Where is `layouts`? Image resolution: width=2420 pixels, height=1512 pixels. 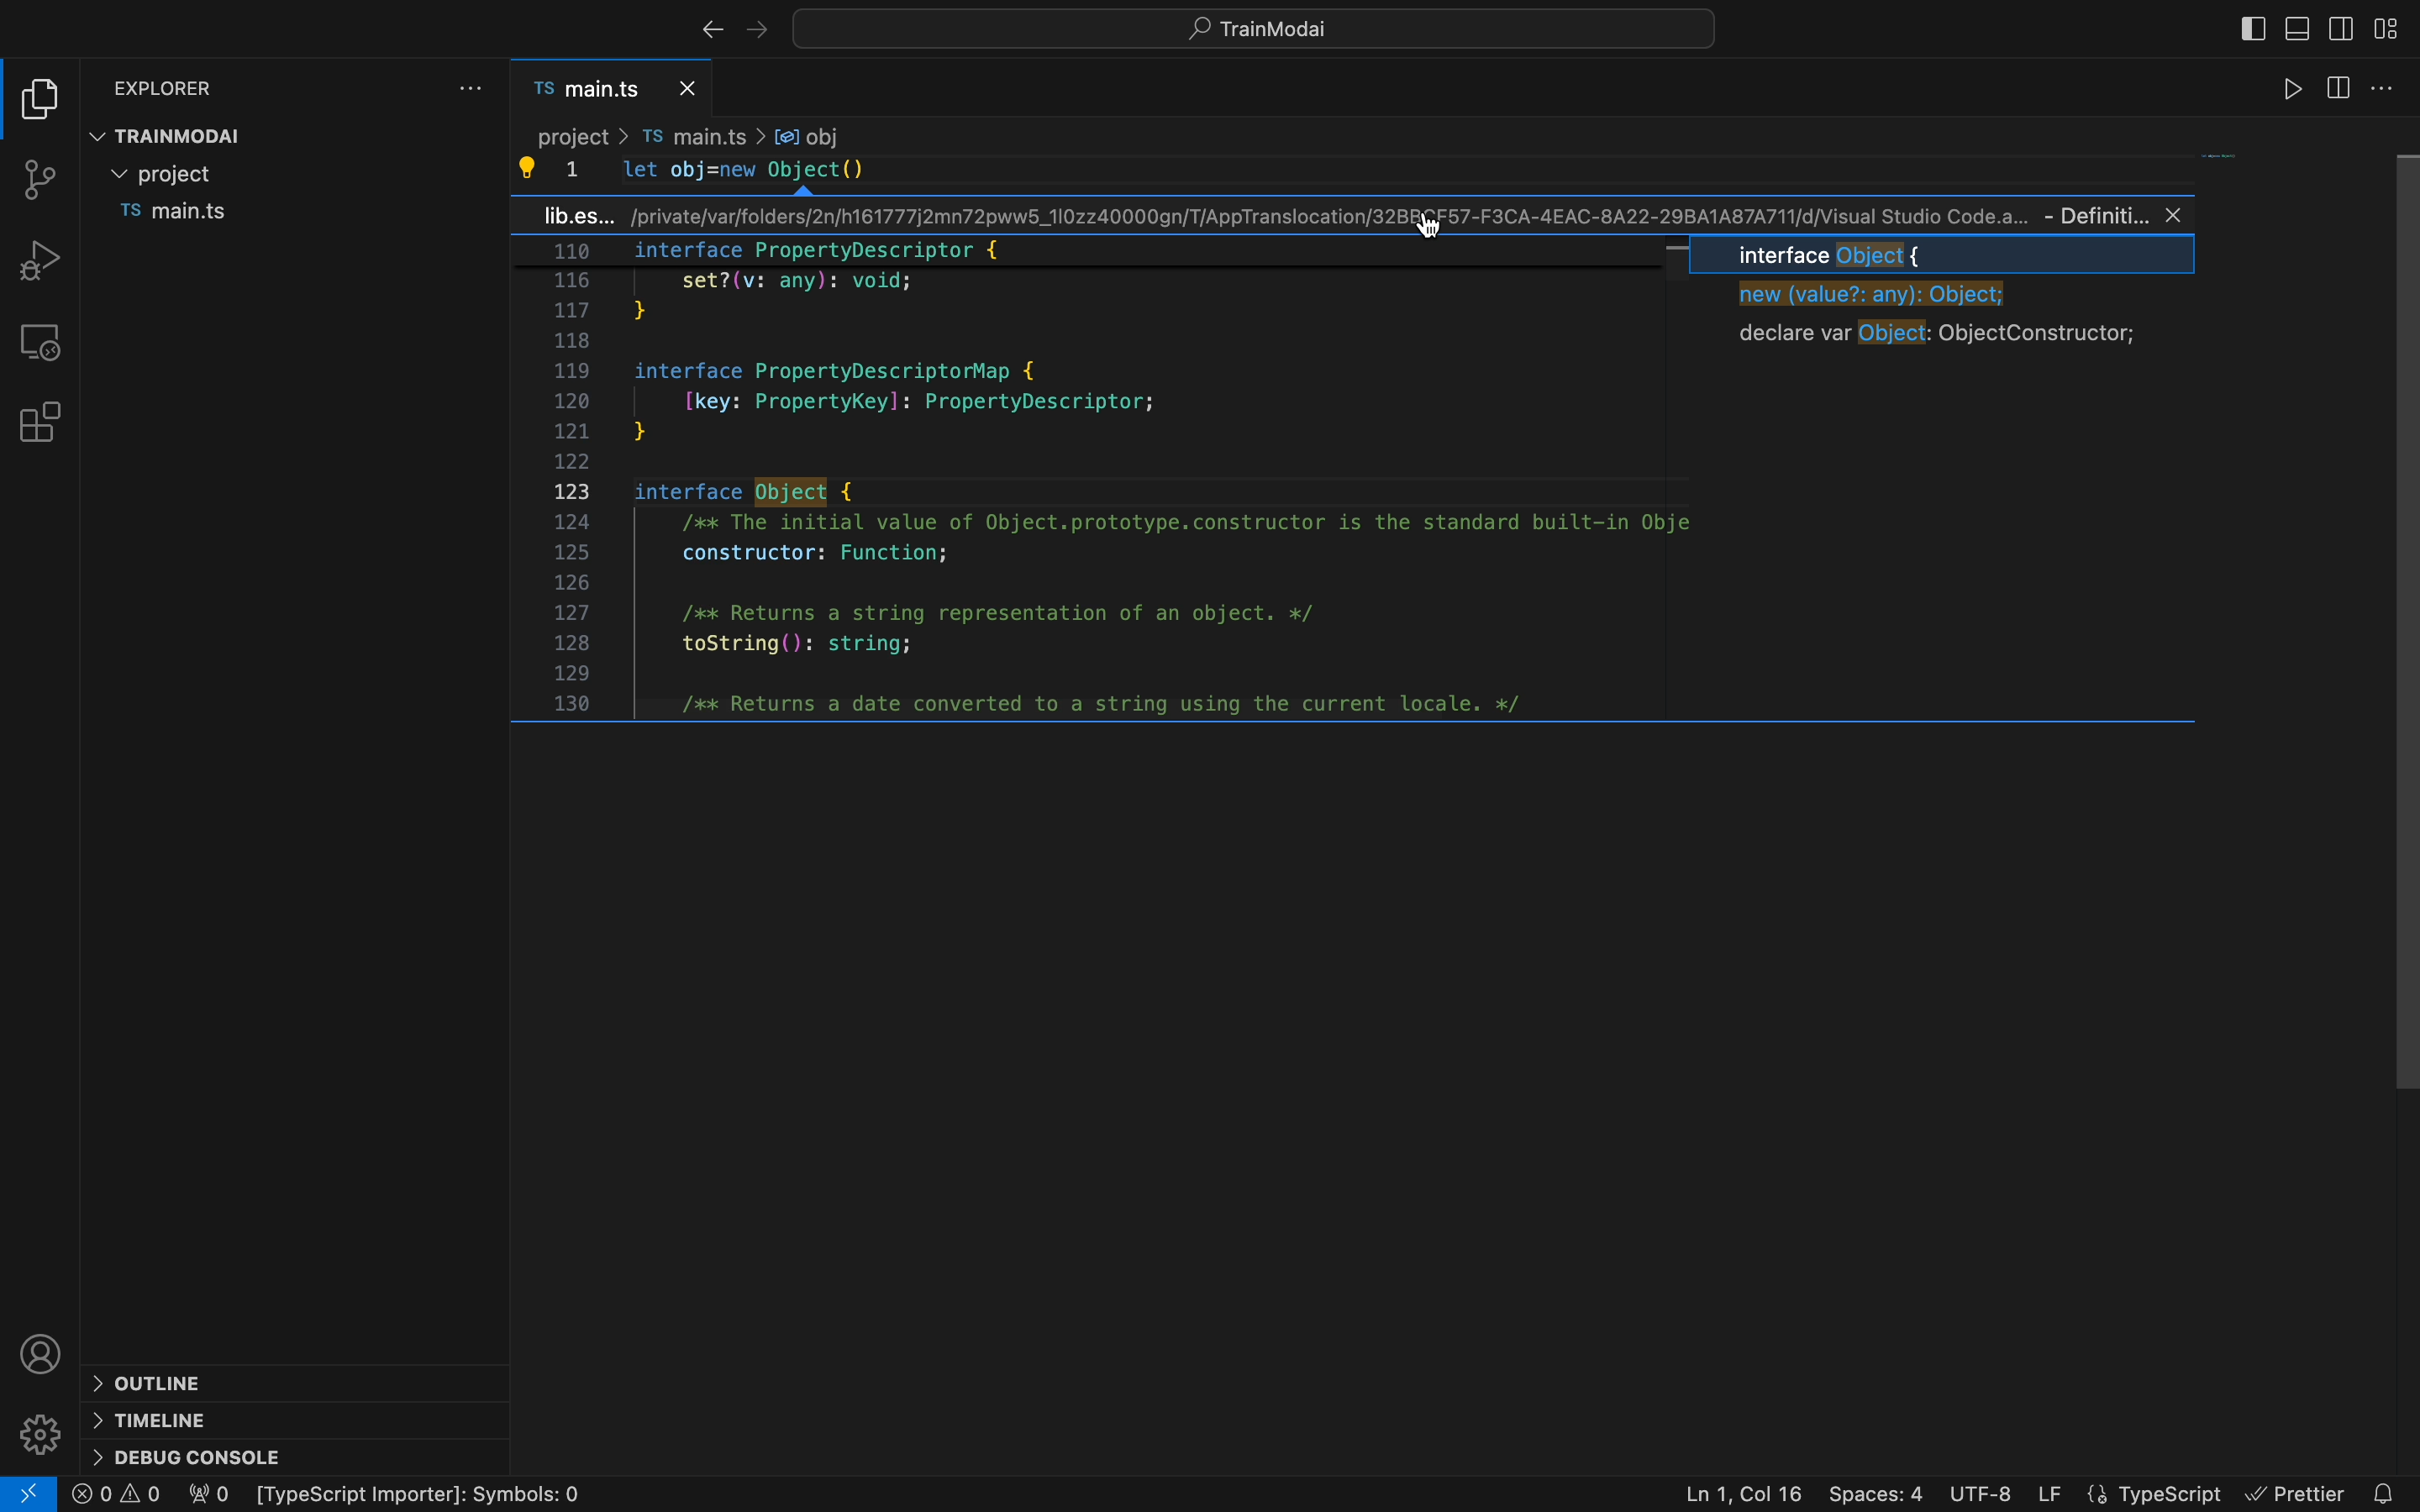
layouts is located at coordinates (2388, 30).